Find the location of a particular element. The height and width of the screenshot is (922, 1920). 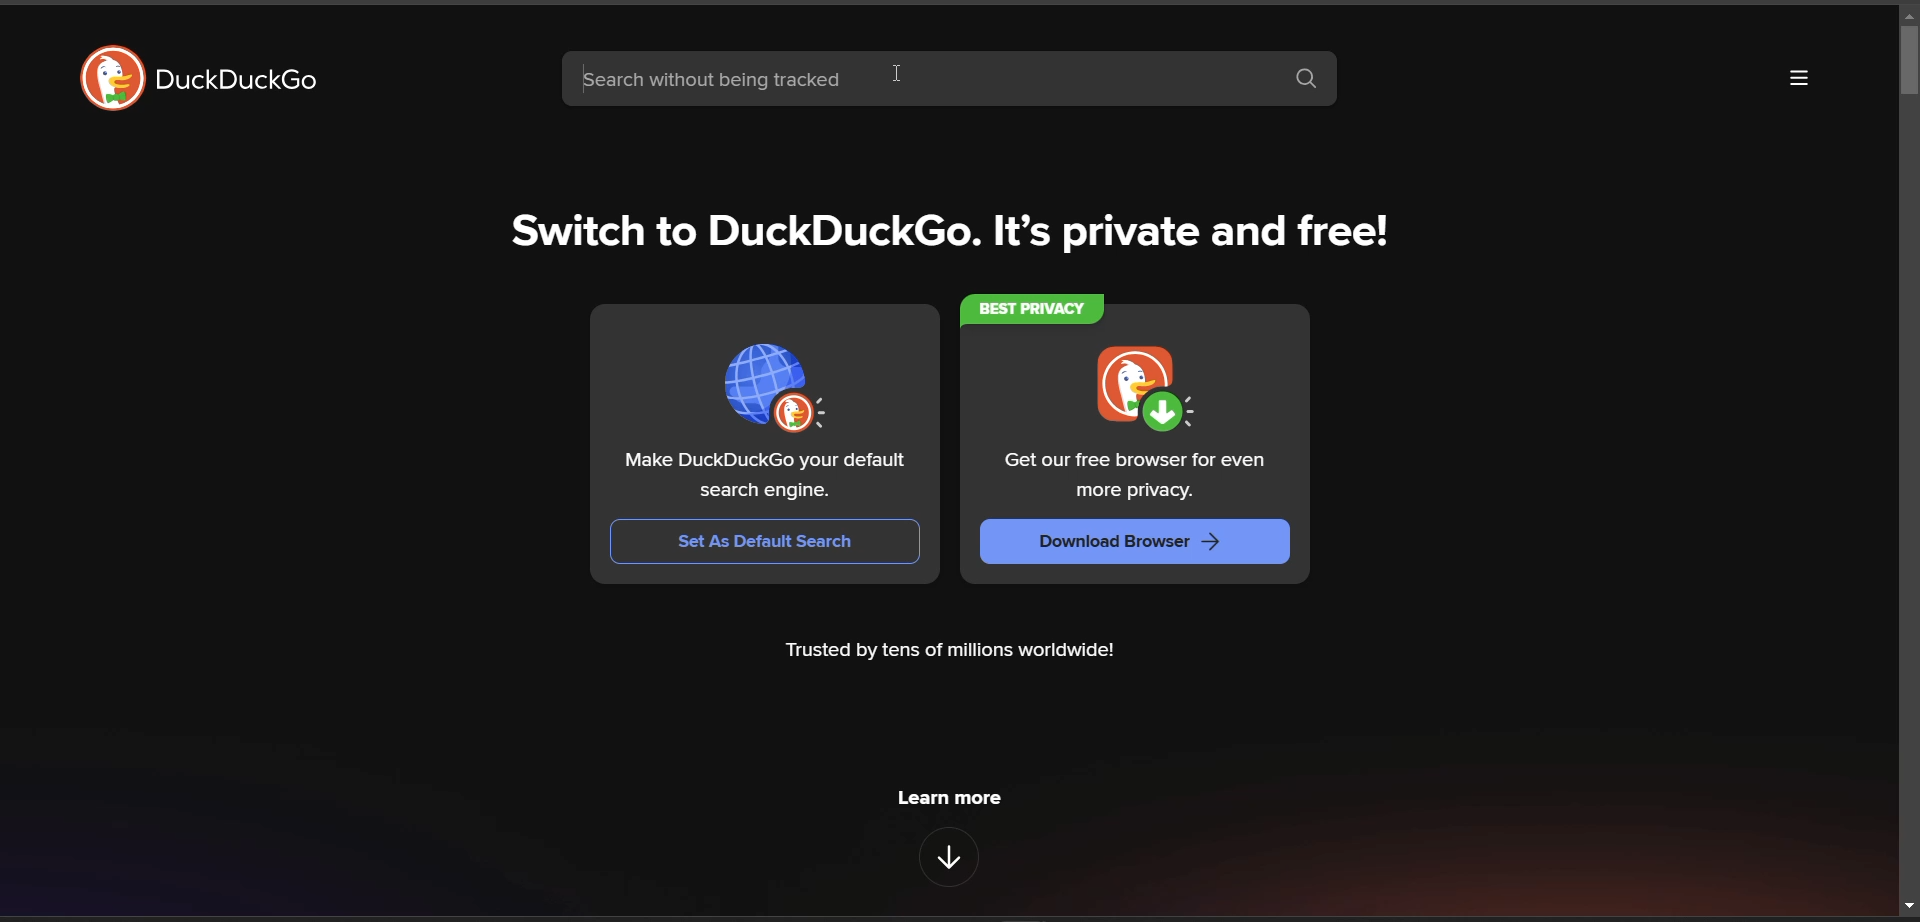

search without being tracked is located at coordinates (918, 81).